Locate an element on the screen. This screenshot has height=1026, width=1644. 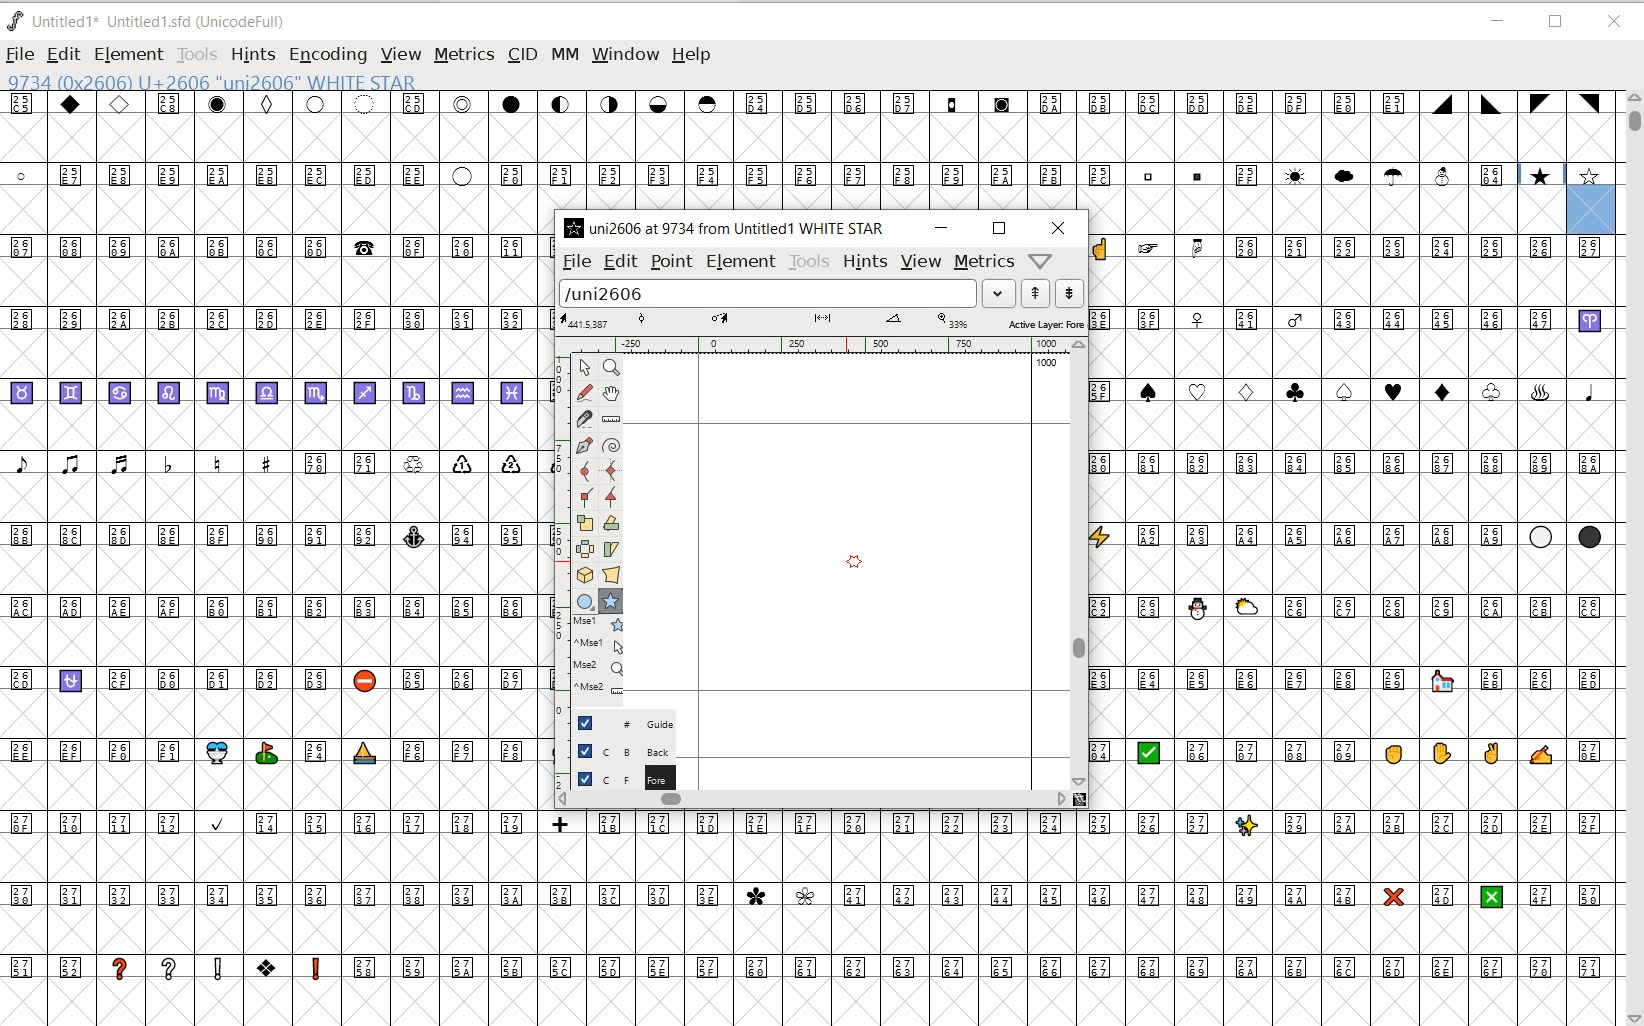
SCALE is located at coordinates (559, 528).